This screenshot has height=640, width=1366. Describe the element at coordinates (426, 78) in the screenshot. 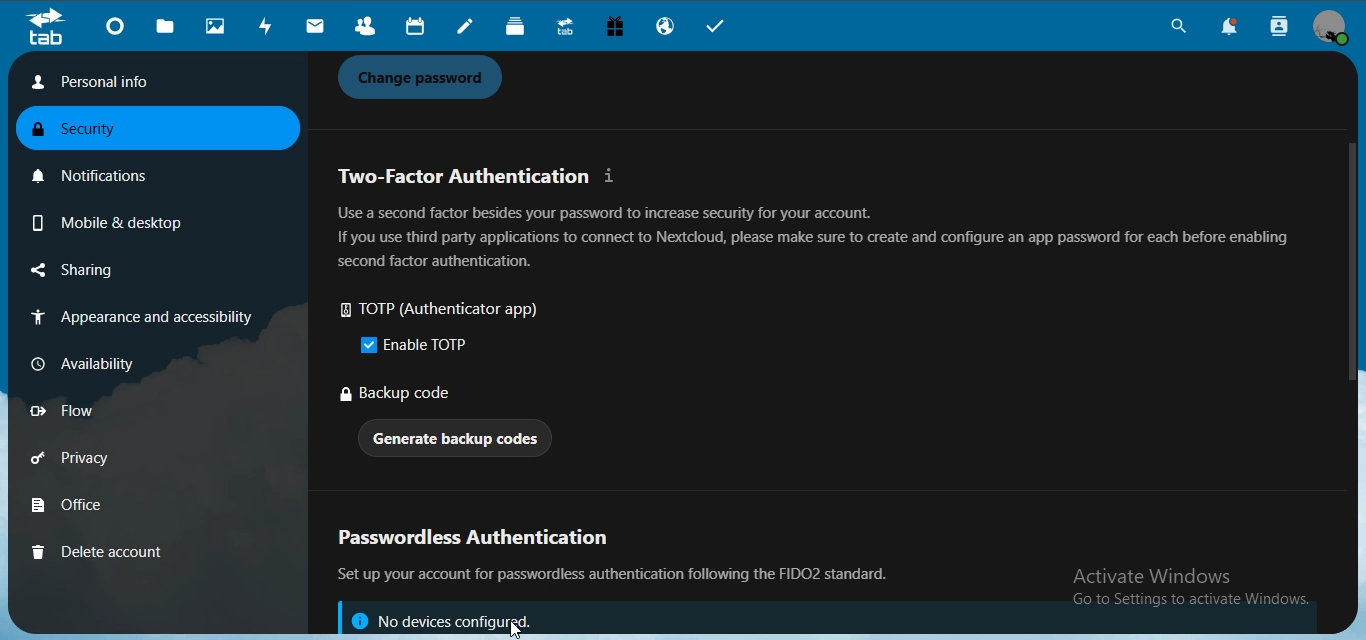

I see `change password` at that location.